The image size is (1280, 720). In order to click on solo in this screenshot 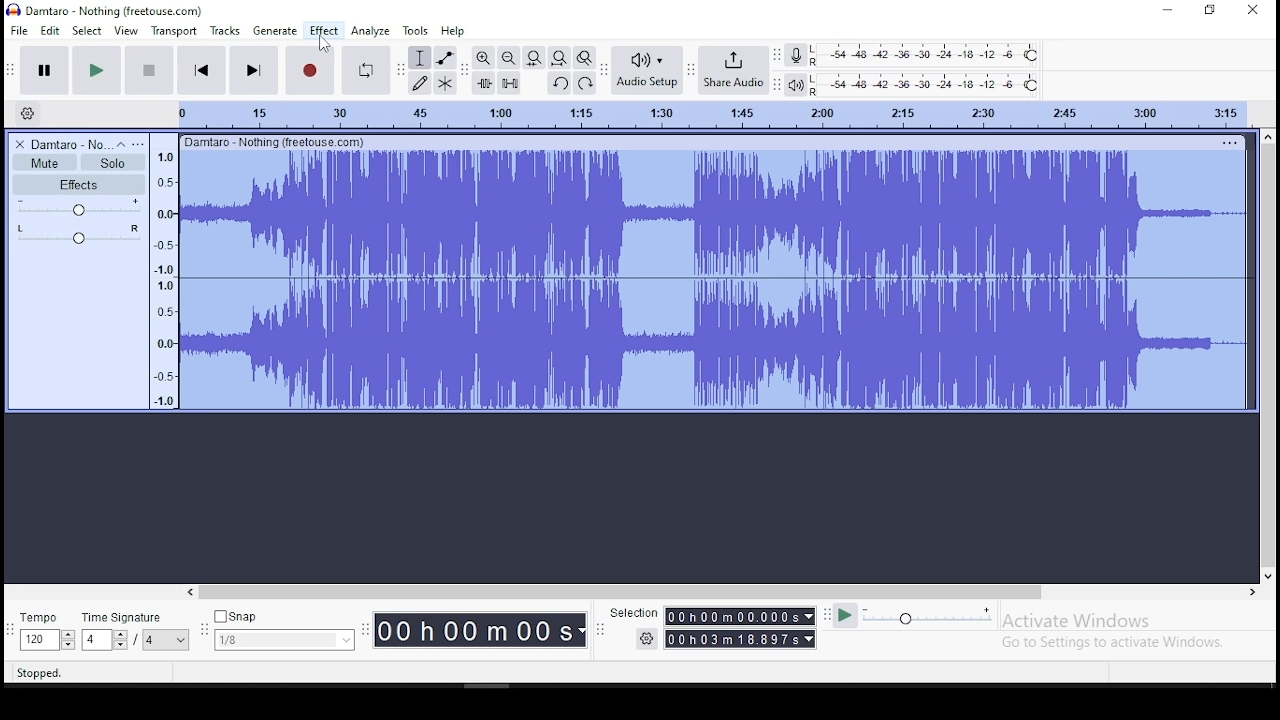, I will do `click(113, 163)`.